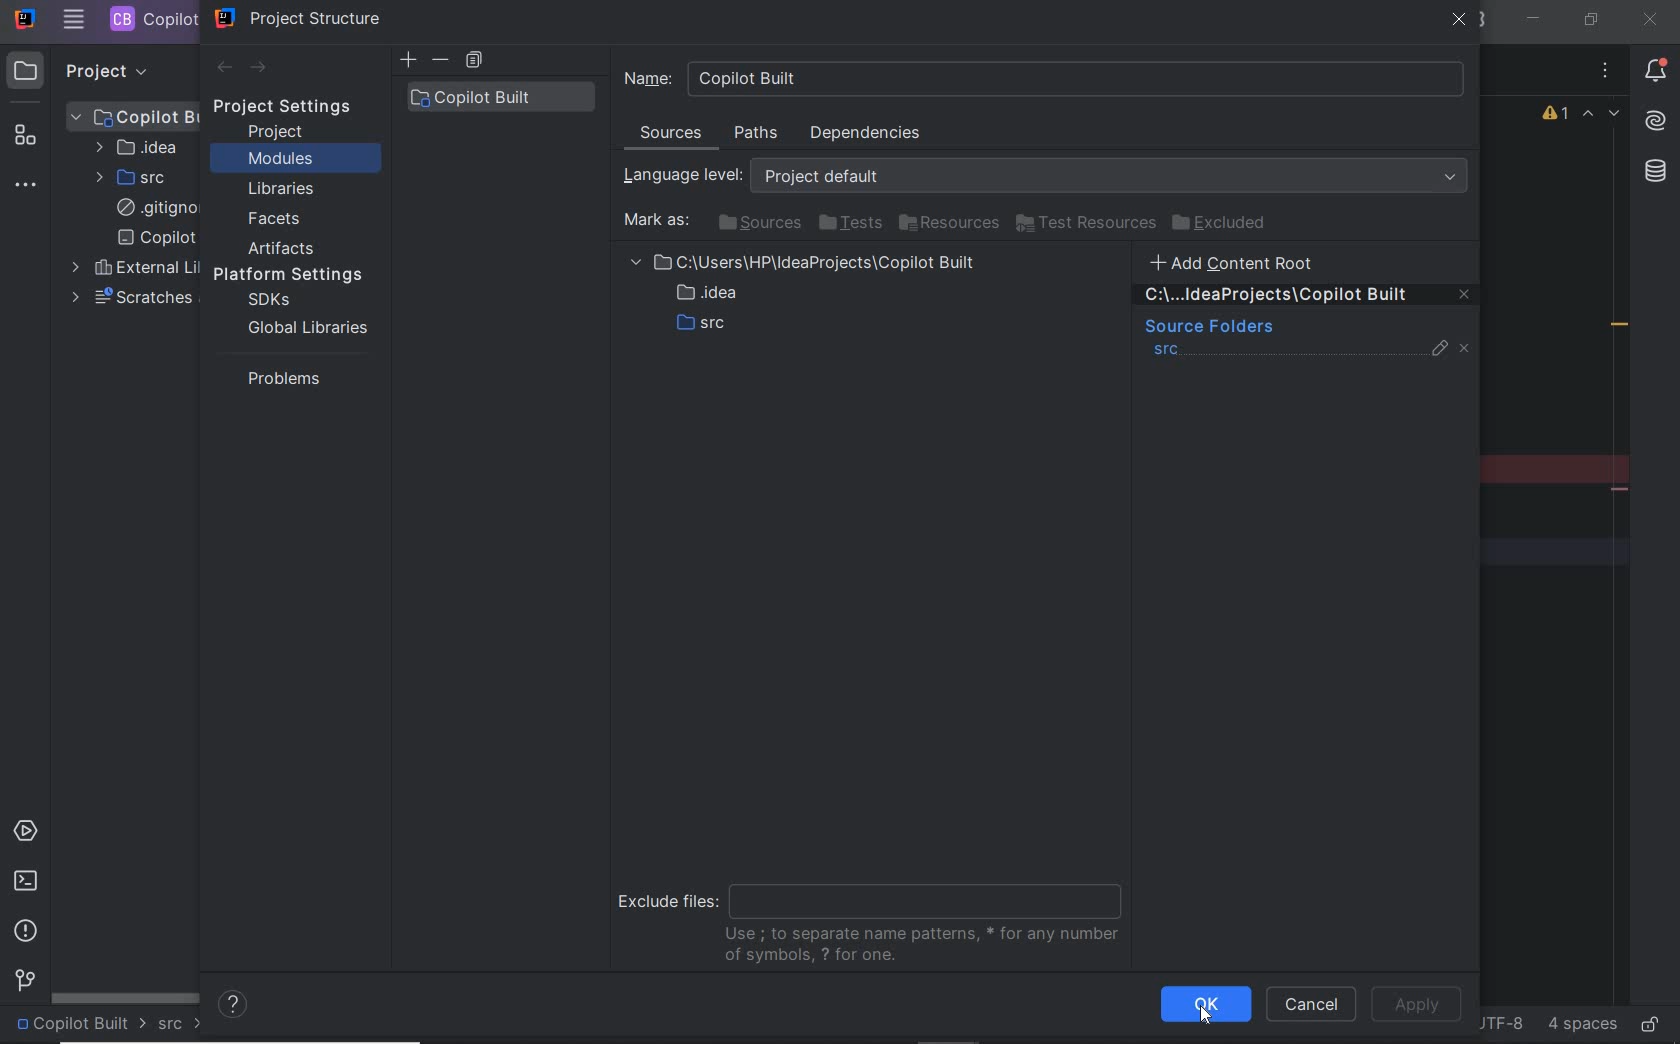 The width and height of the screenshot is (1680, 1044). Describe the element at coordinates (474, 61) in the screenshot. I see `copy` at that location.